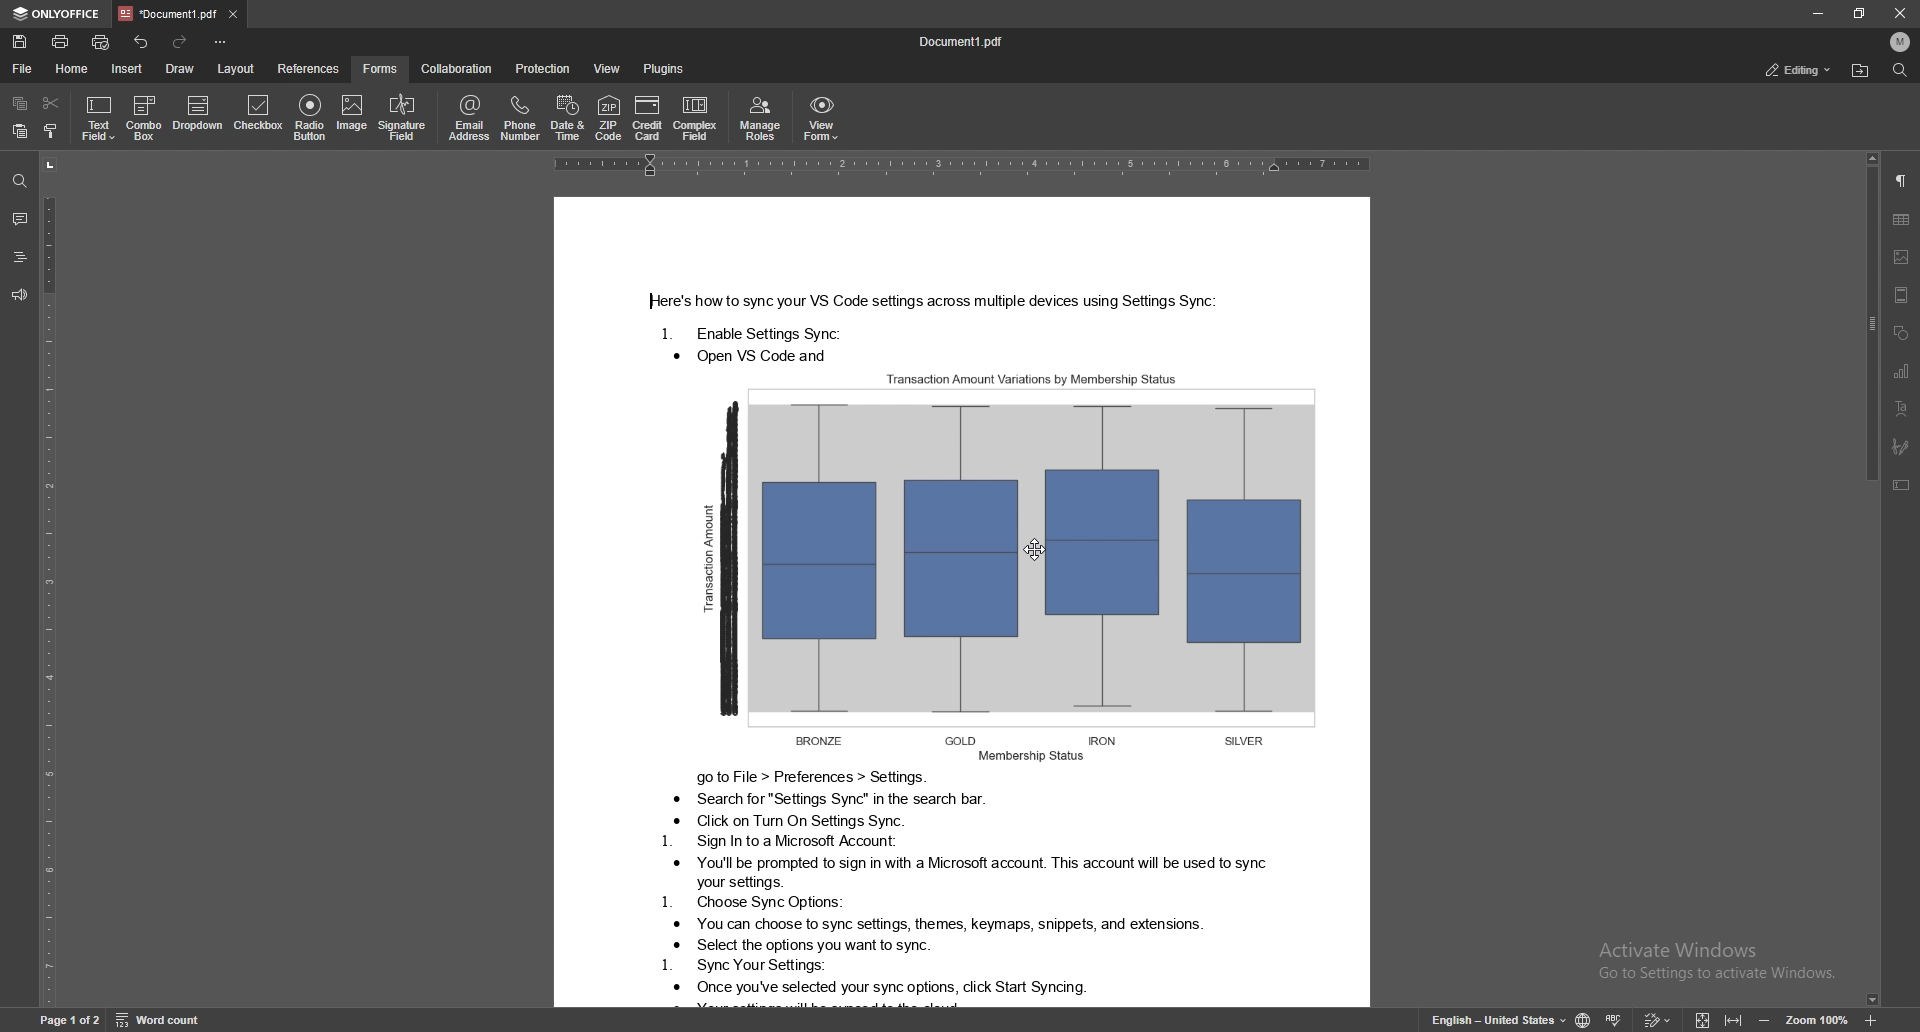  I want to click on Image, so click(1007, 565).